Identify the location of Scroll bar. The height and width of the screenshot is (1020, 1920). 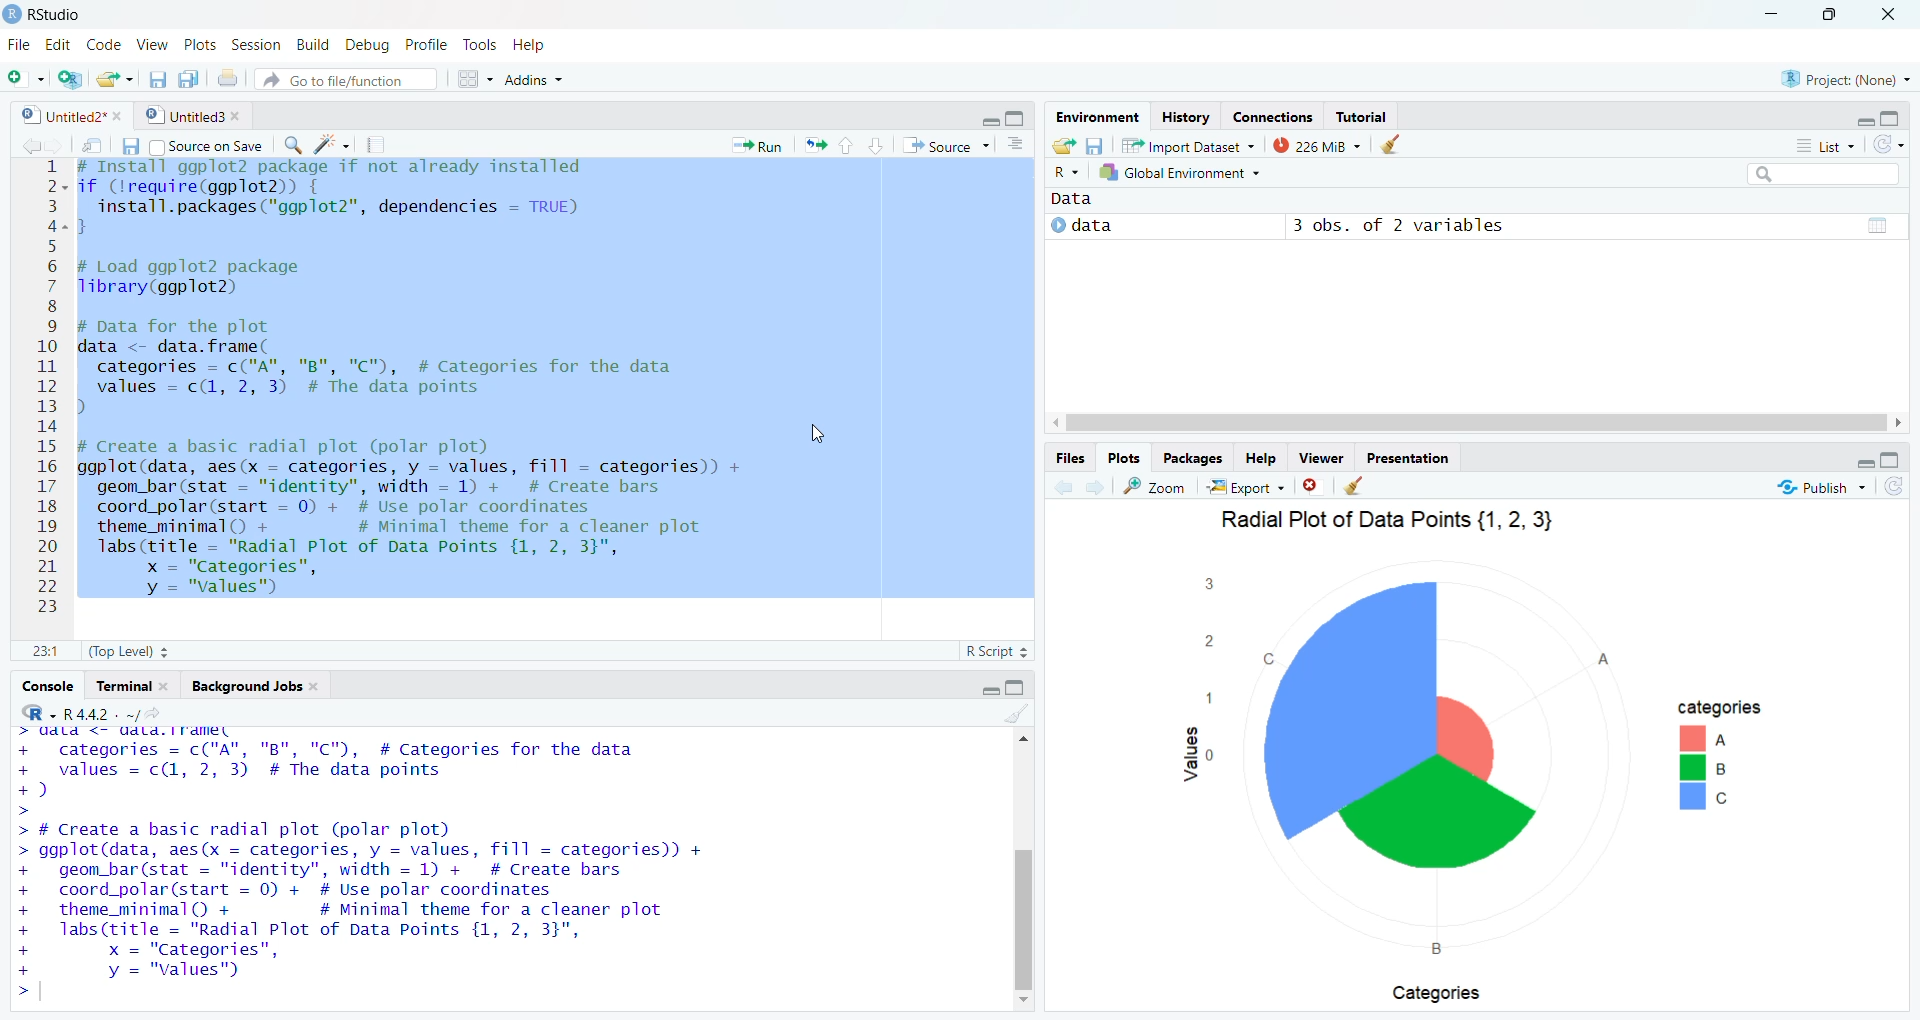
(1473, 423).